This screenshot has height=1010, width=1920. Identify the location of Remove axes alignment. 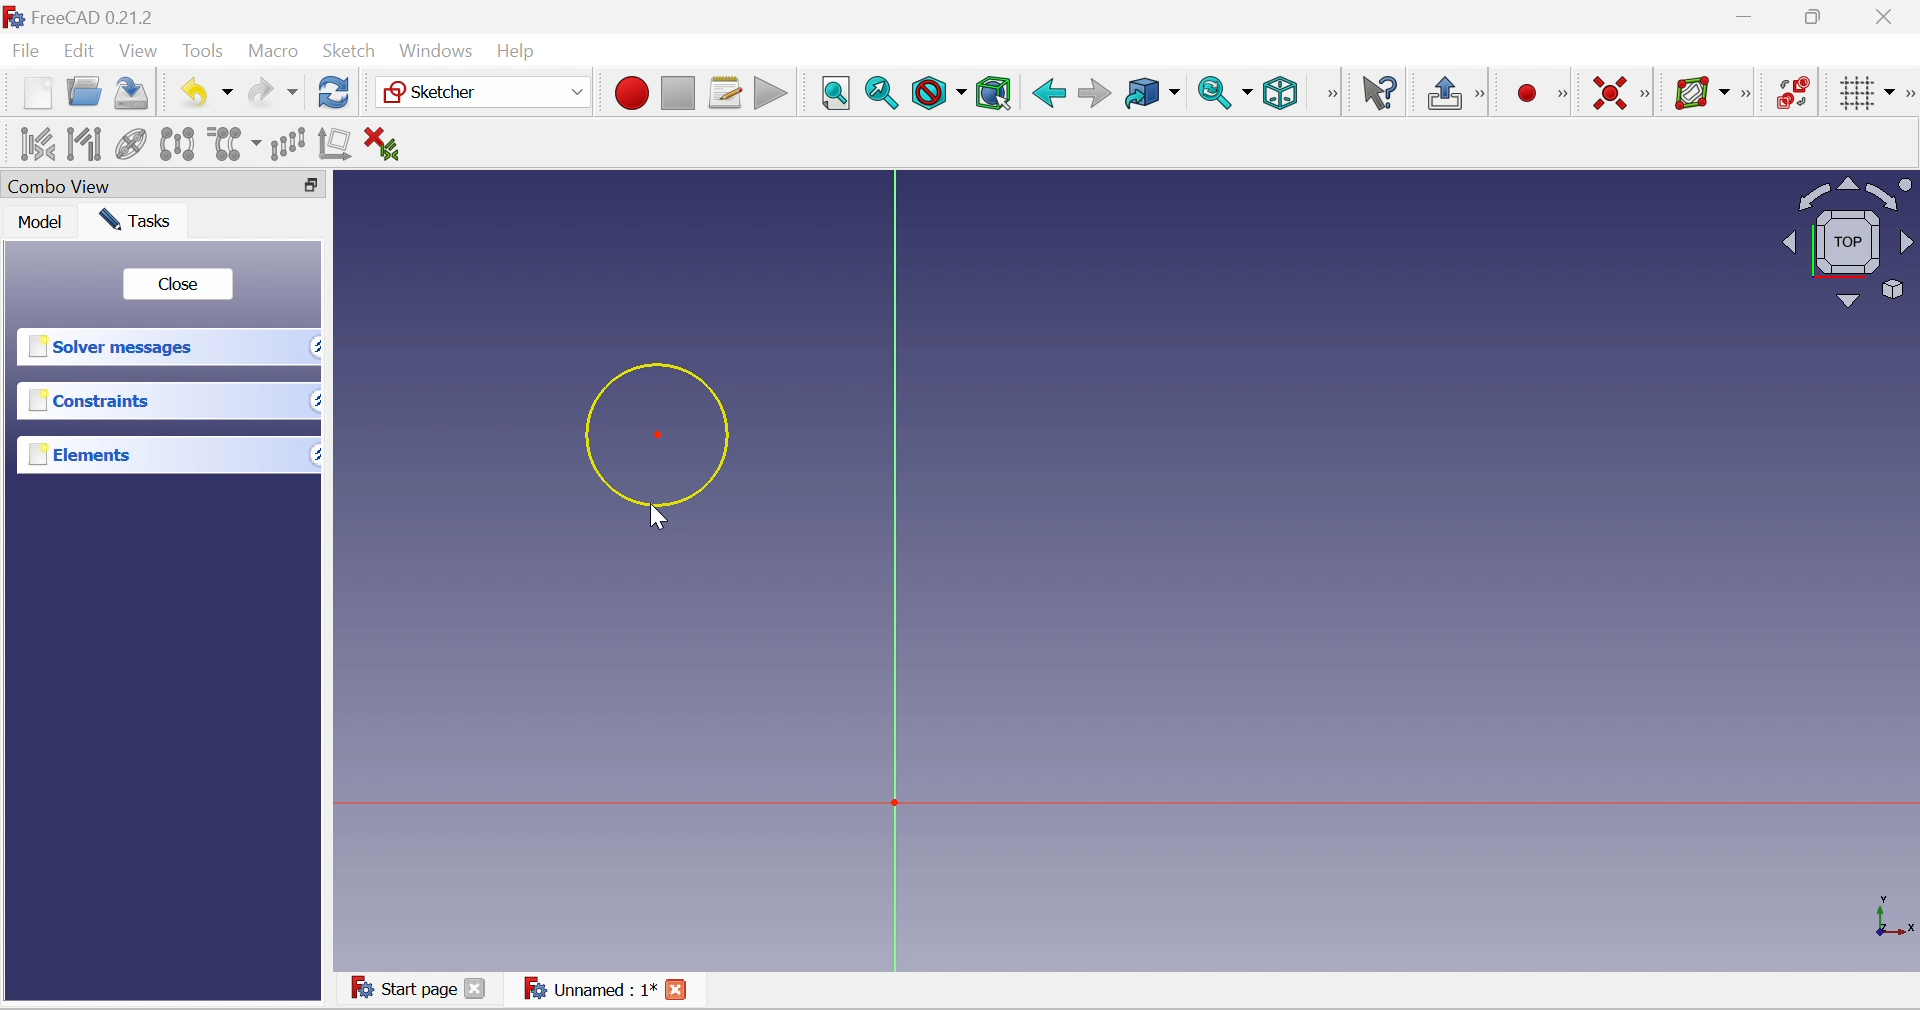
(335, 142).